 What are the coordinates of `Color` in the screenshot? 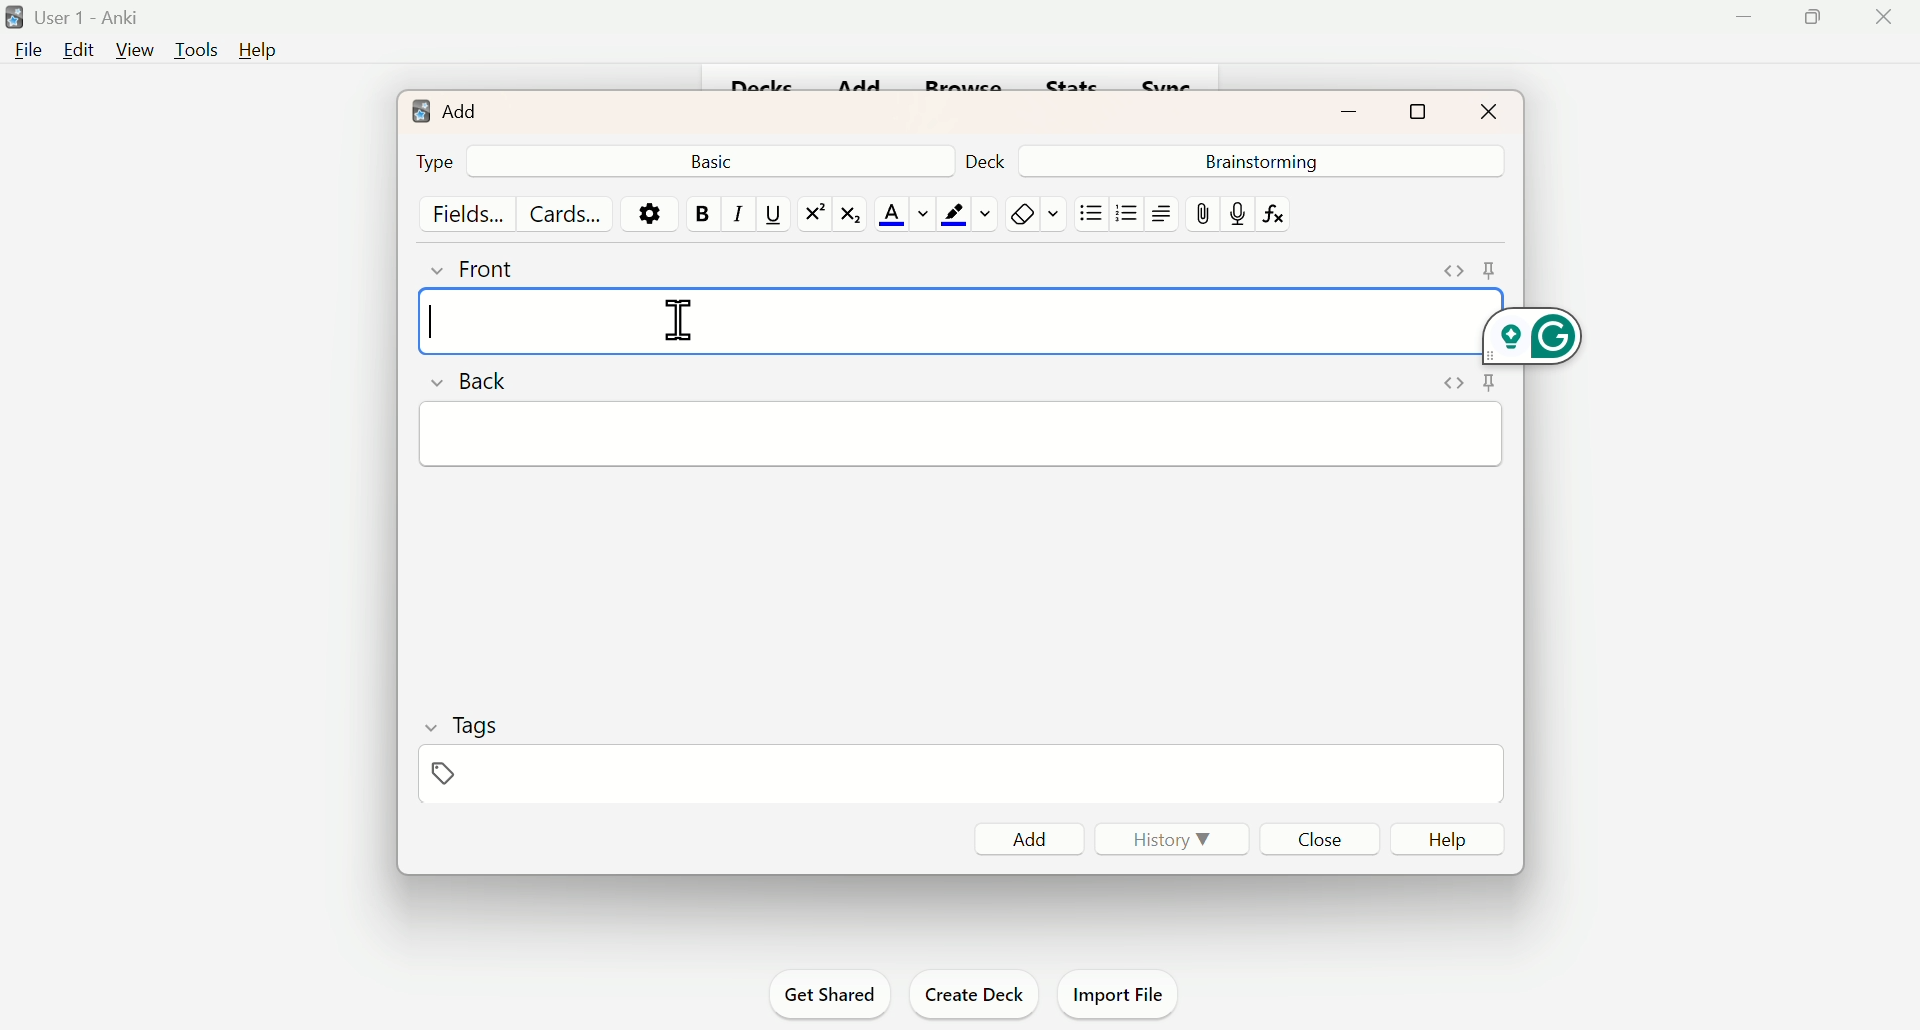 It's located at (966, 213).